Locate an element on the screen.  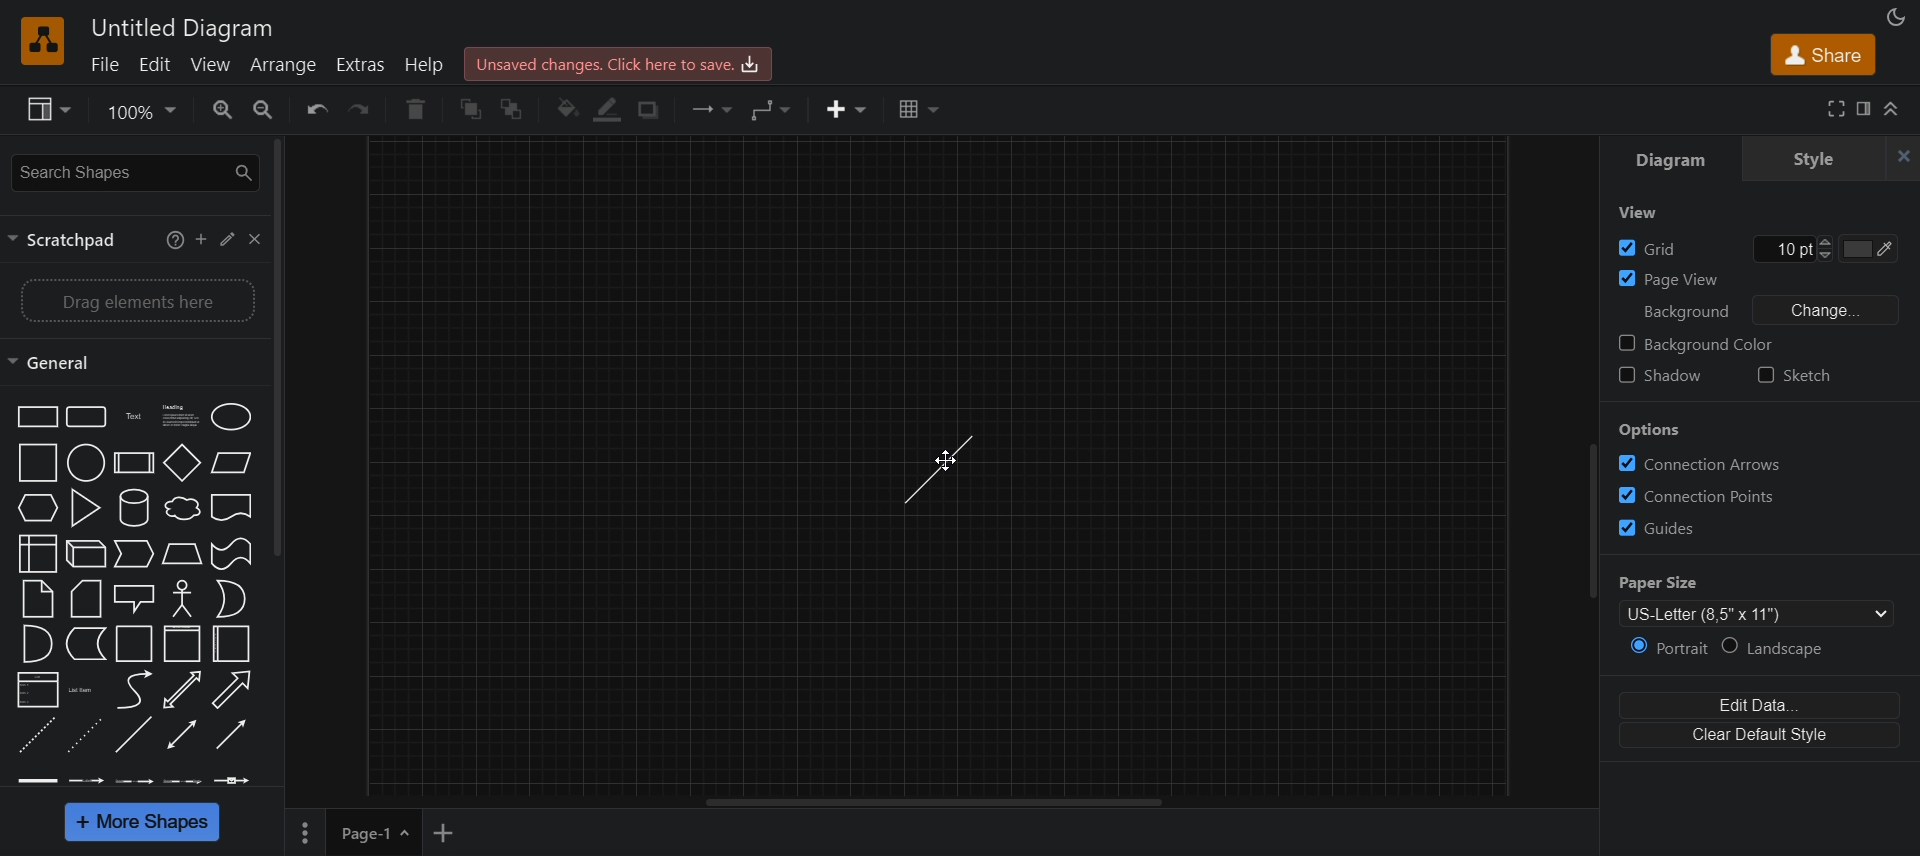
Document is located at coordinates (234, 509).